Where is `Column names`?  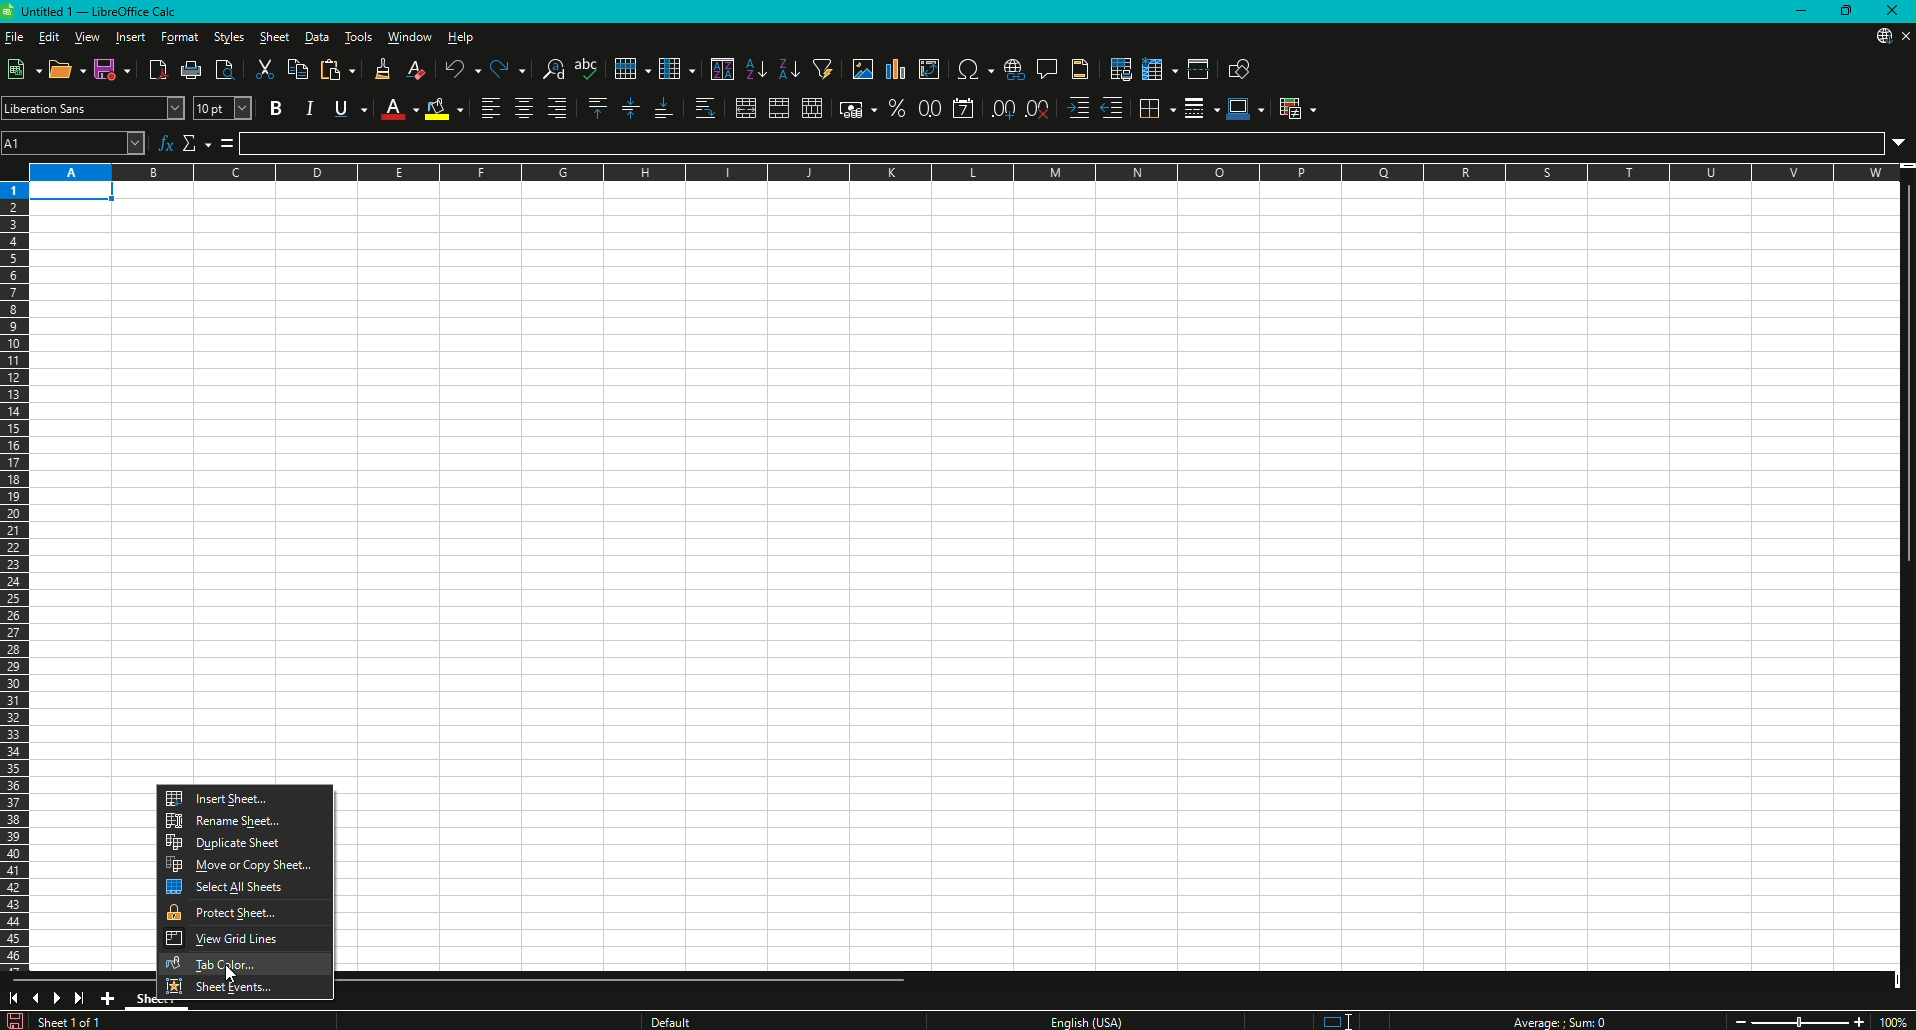 Column names is located at coordinates (963, 172).